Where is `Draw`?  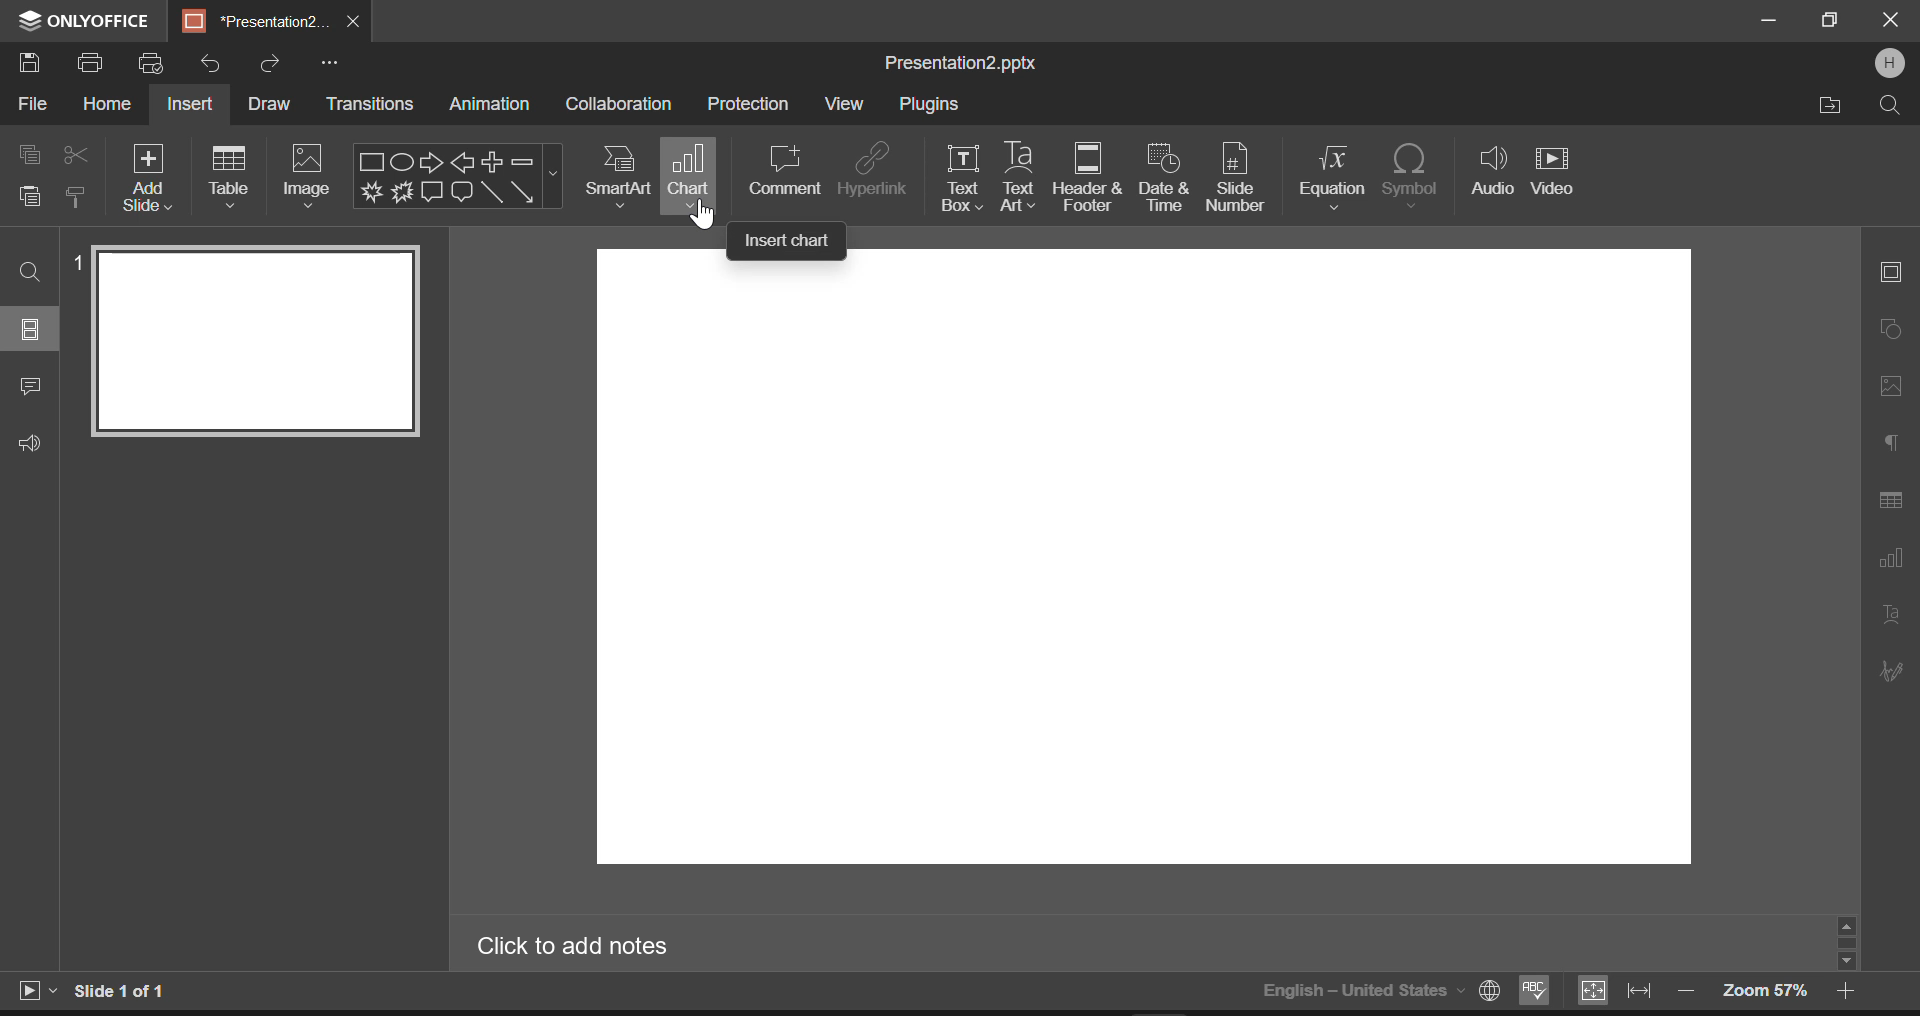 Draw is located at coordinates (270, 103).